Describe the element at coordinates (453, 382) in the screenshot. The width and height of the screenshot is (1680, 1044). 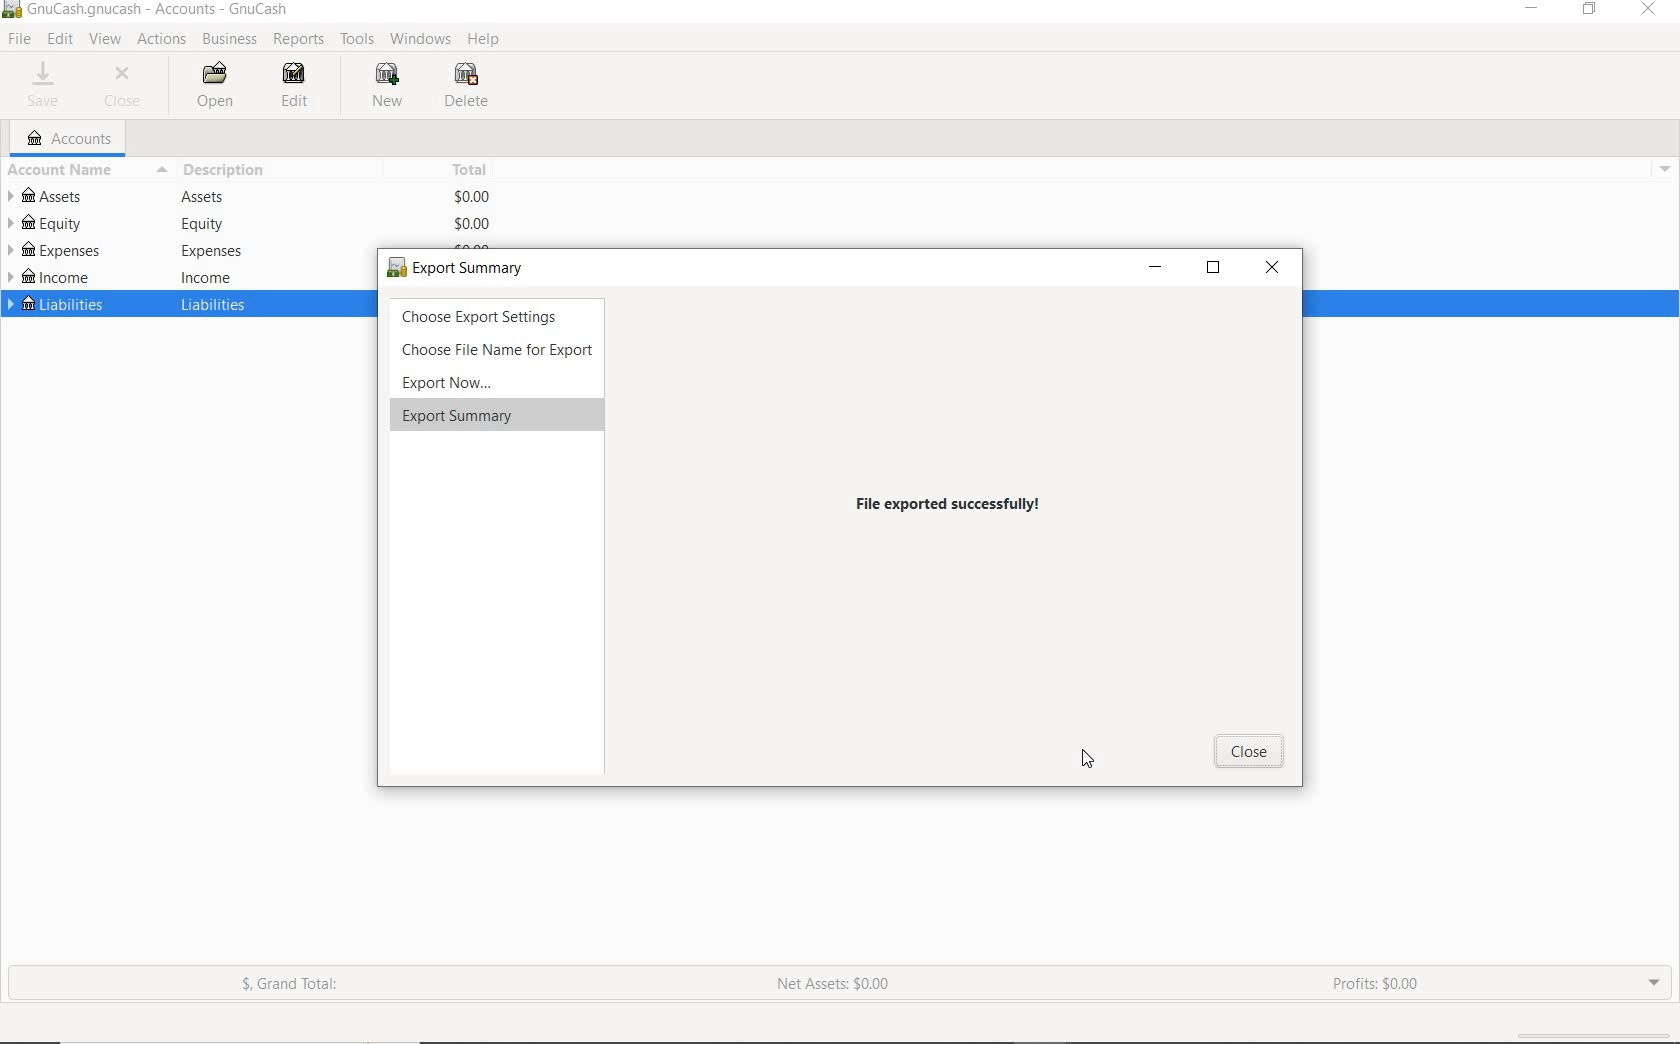
I see `export now...` at that location.